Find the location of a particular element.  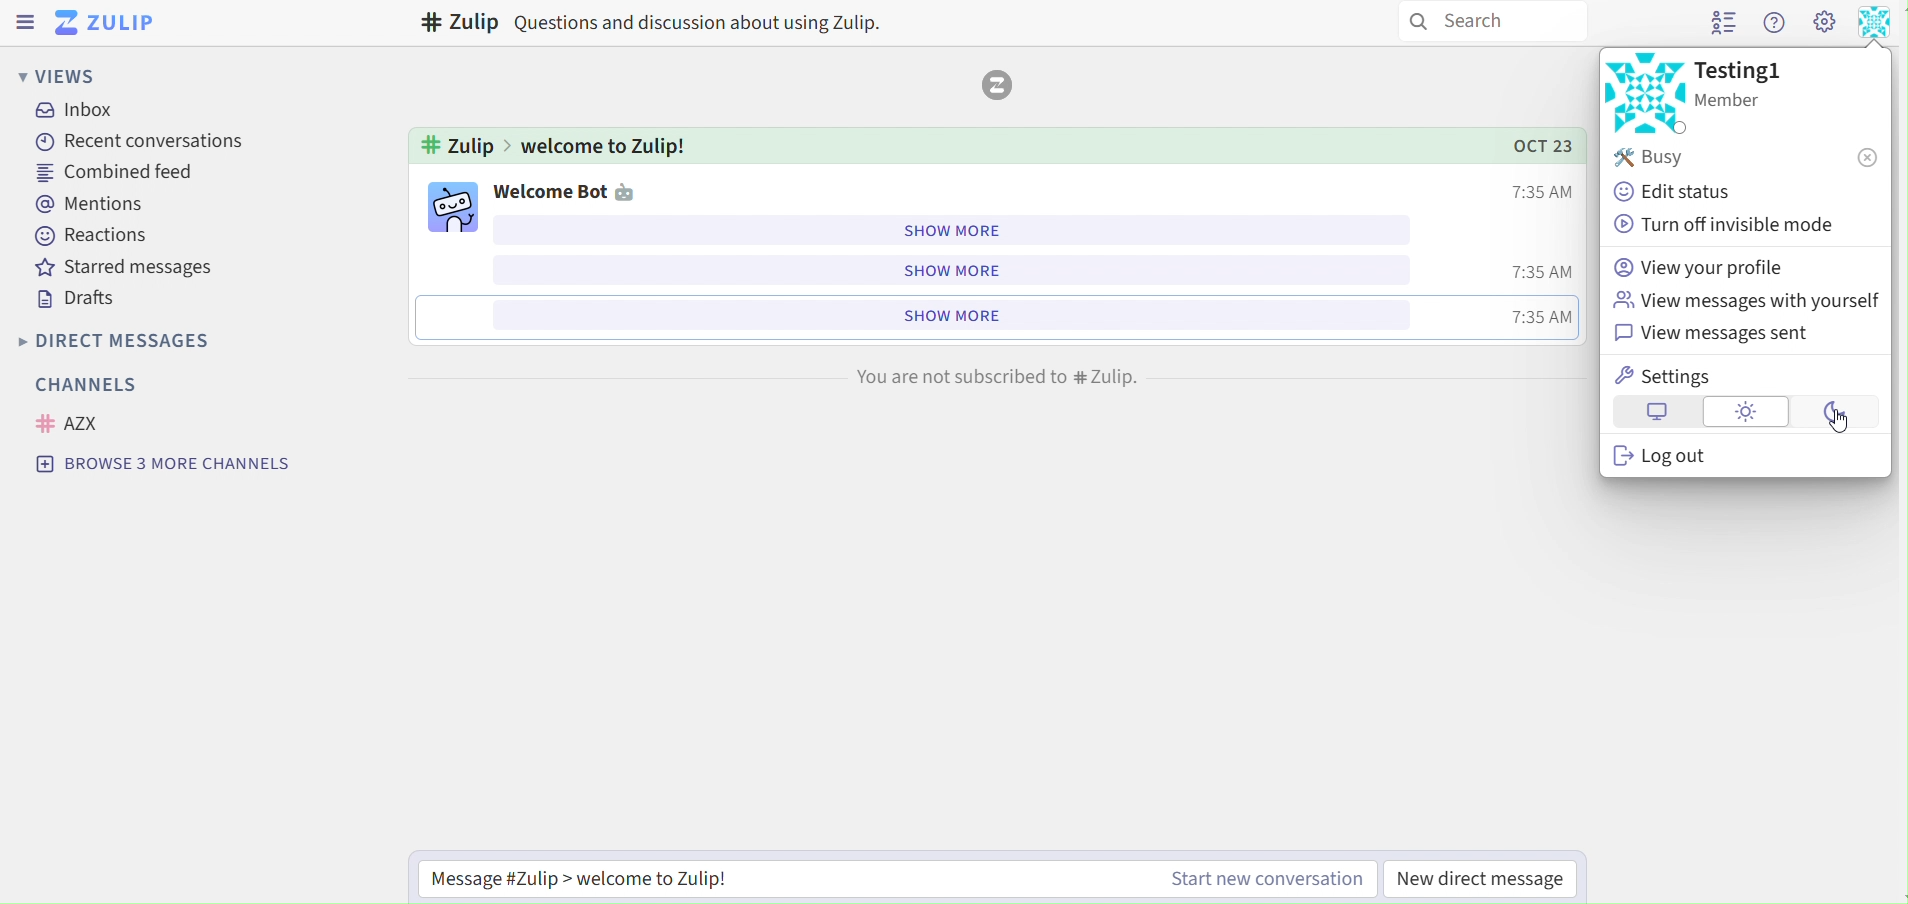

light theme is located at coordinates (1749, 412).